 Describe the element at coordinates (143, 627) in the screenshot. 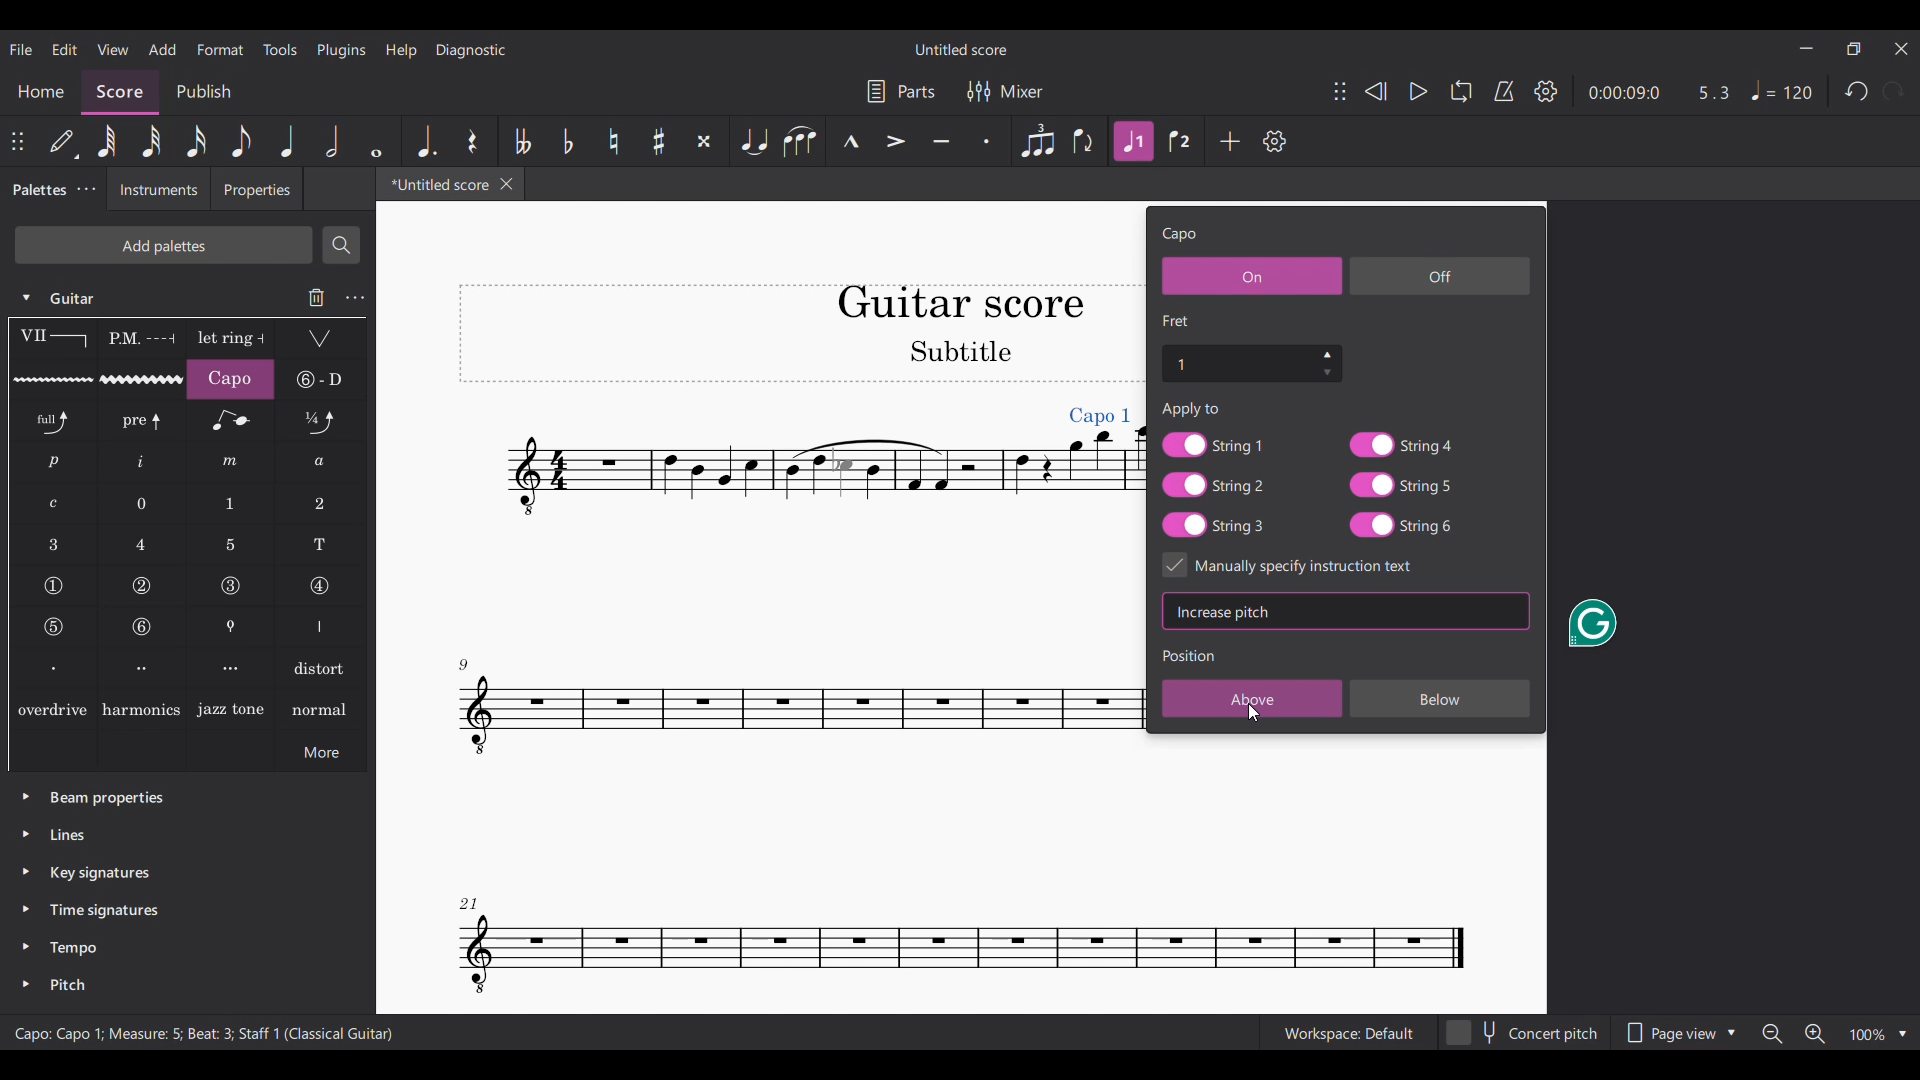

I see `String number 6` at that location.